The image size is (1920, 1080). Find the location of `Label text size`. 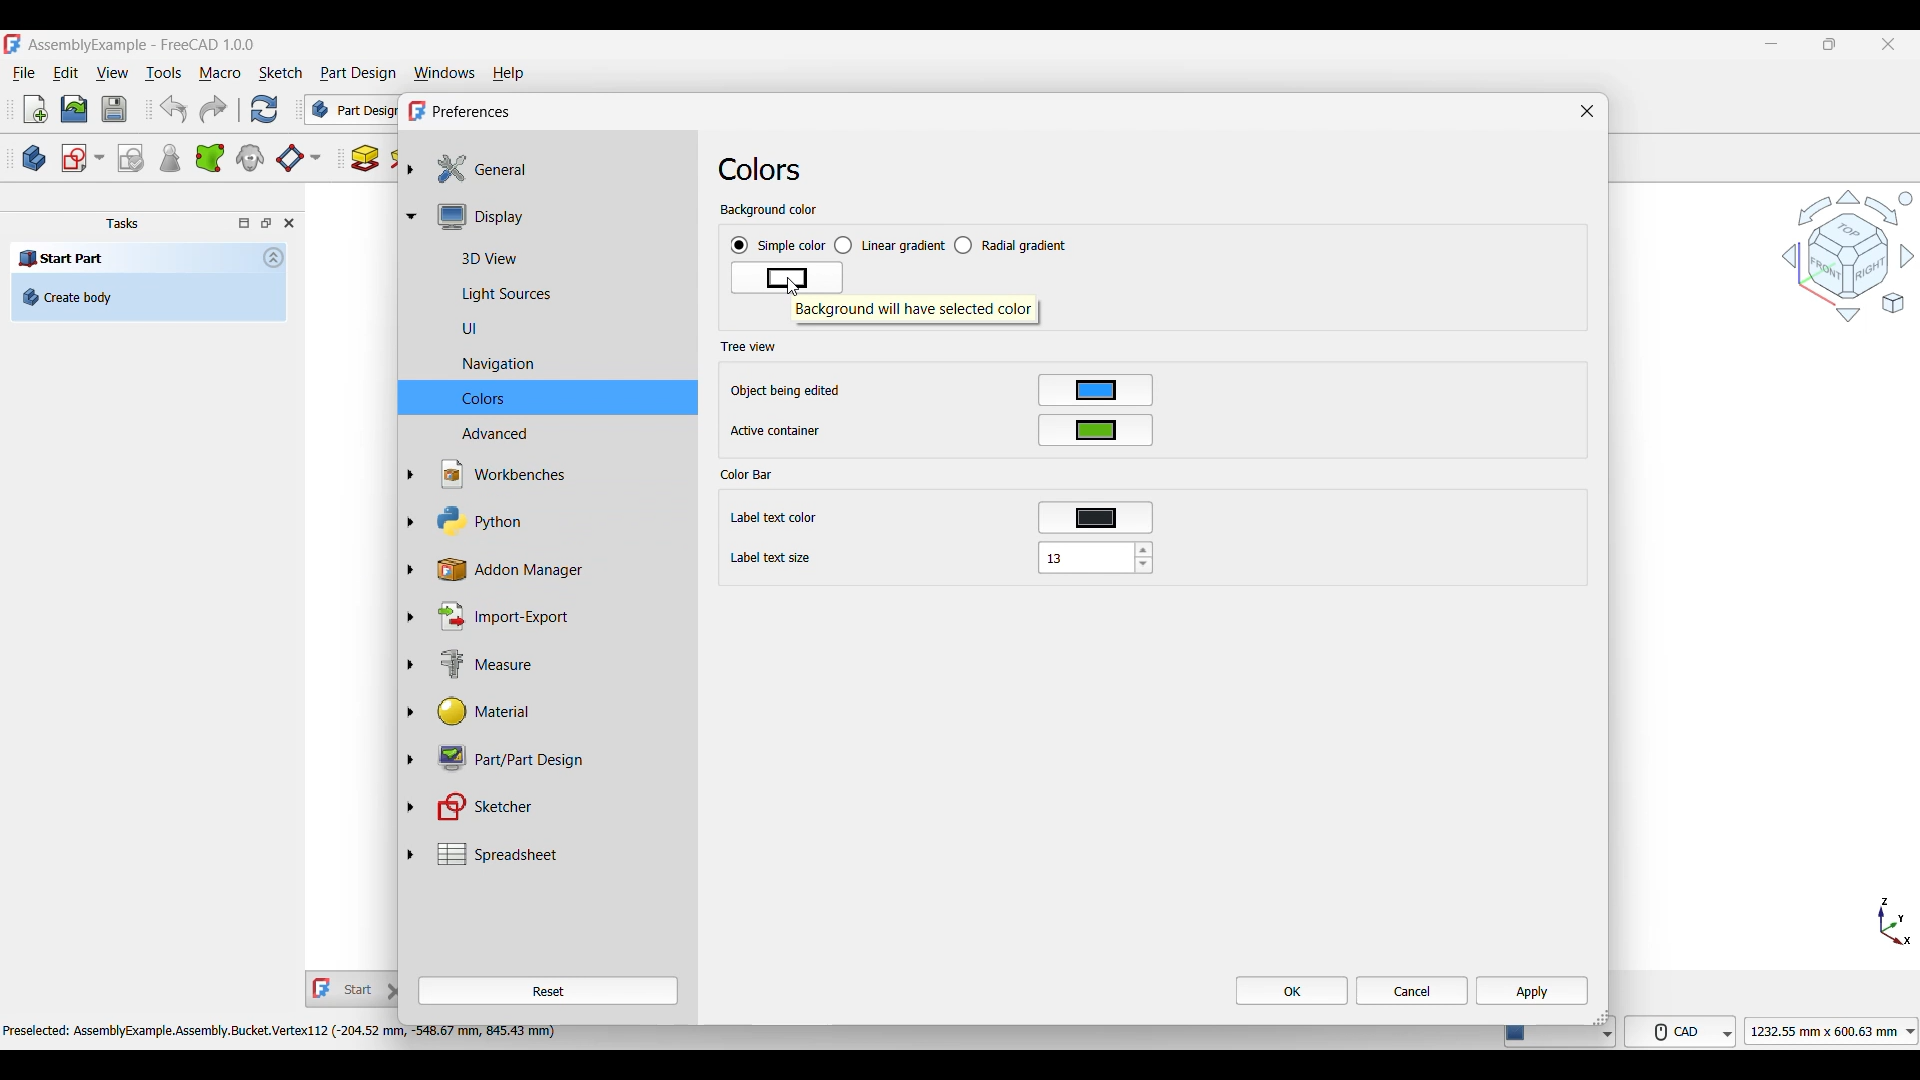

Label text size is located at coordinates (771, 559).